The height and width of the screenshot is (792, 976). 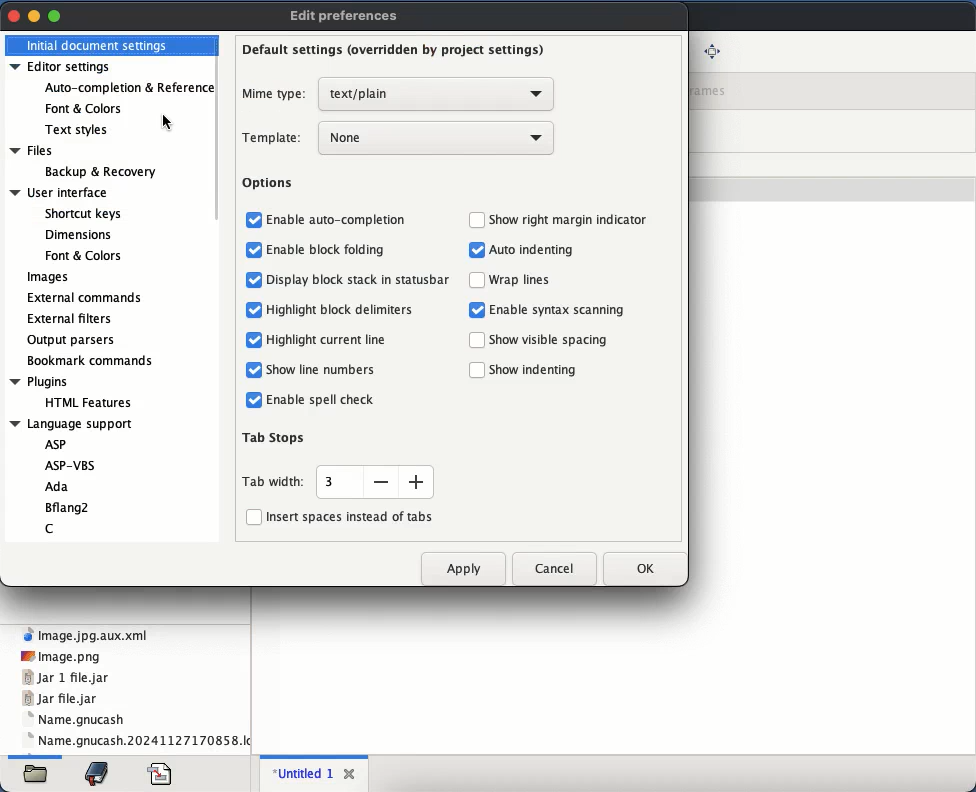 I want to click on Auto indenting, so click(x=531, y=253).